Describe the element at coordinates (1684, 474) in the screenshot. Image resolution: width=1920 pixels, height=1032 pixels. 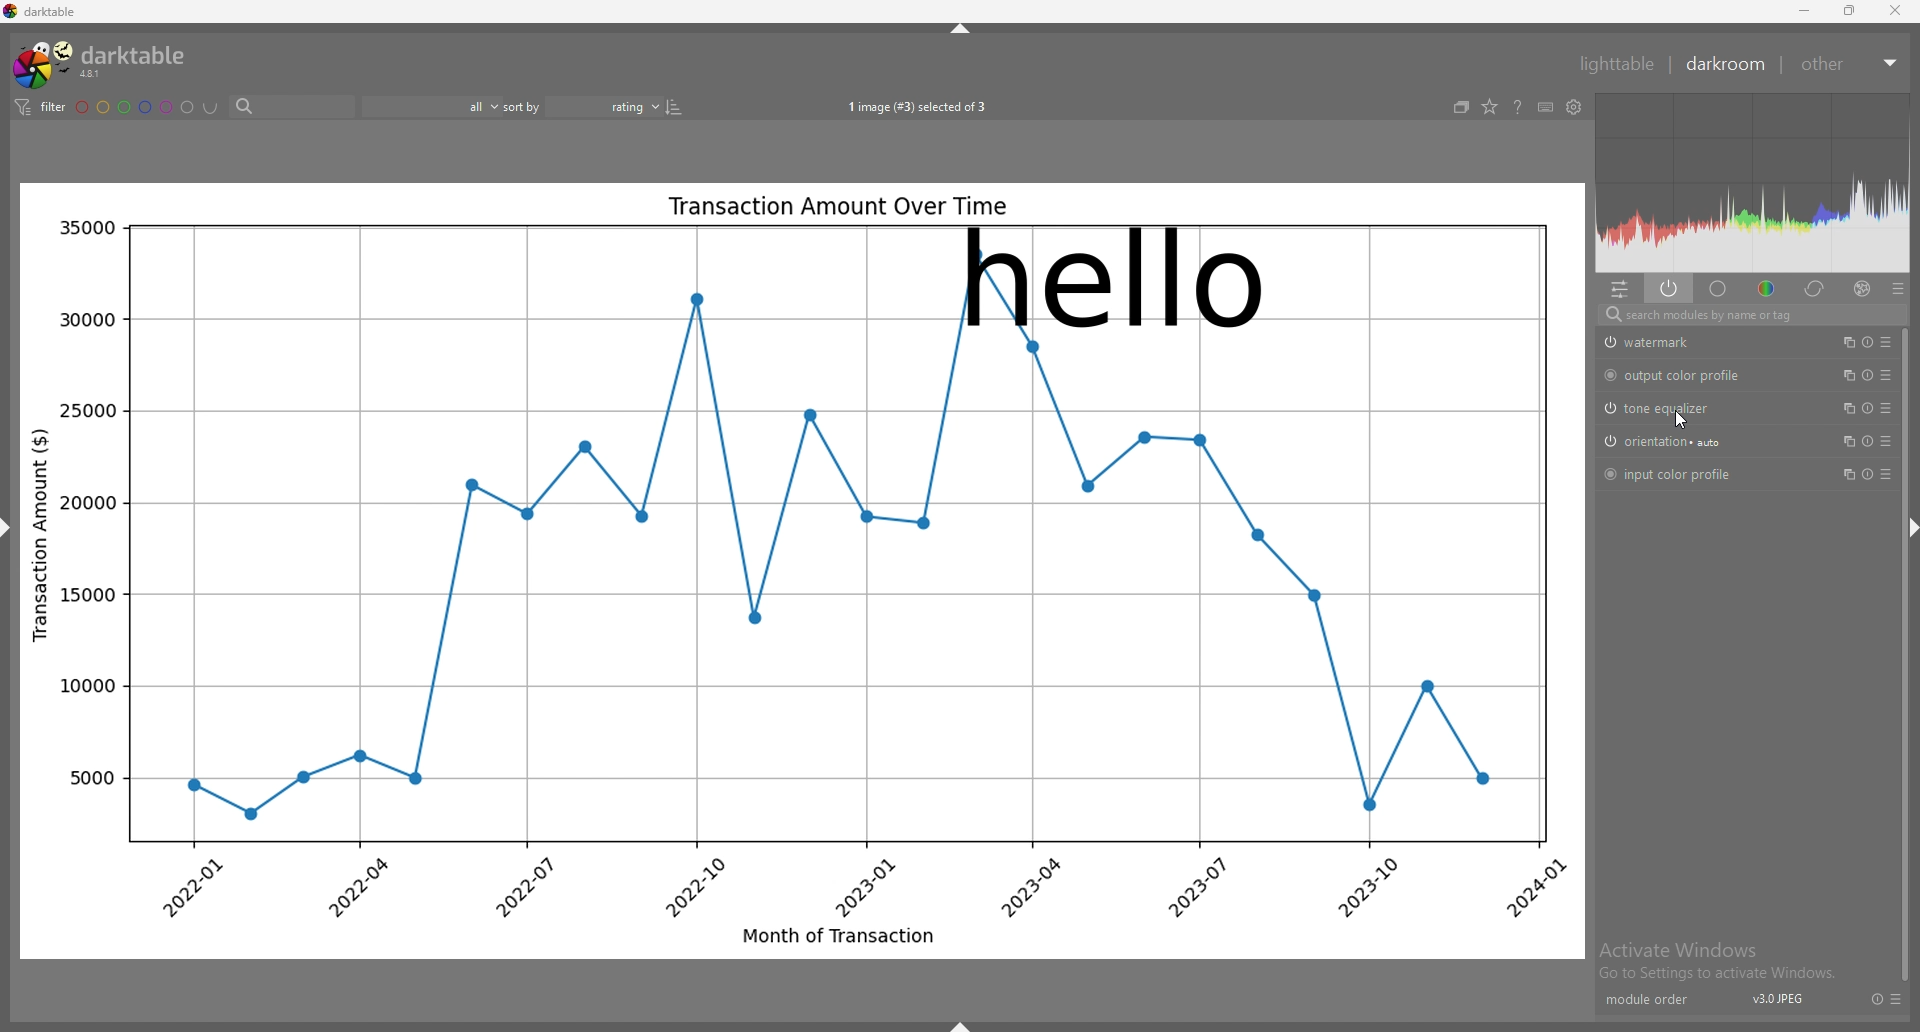
I see `input color profile` at that location.